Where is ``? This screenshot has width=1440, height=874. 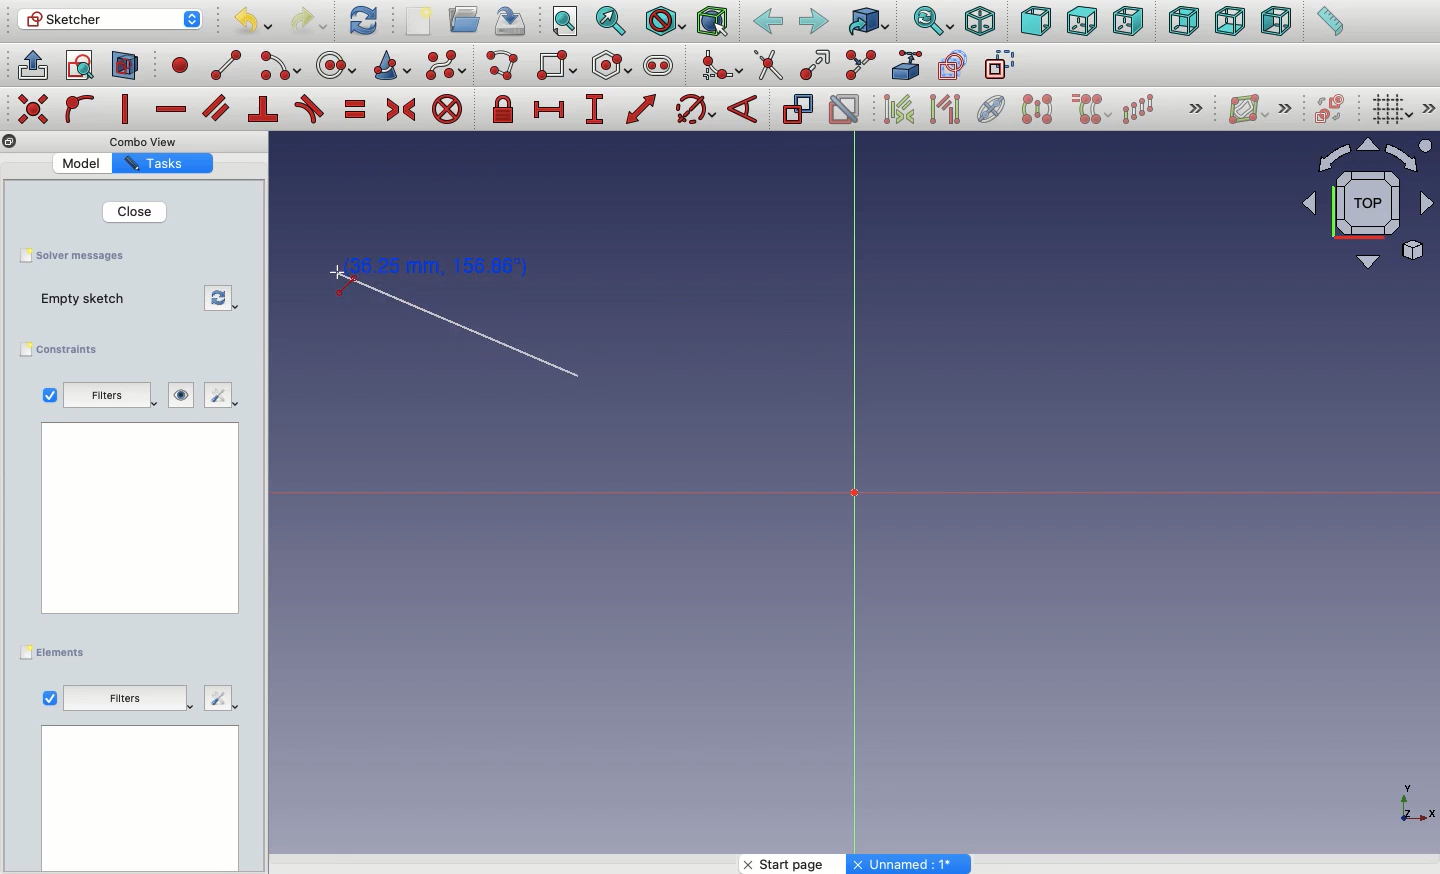
 is located at coordinates (1409, 802).